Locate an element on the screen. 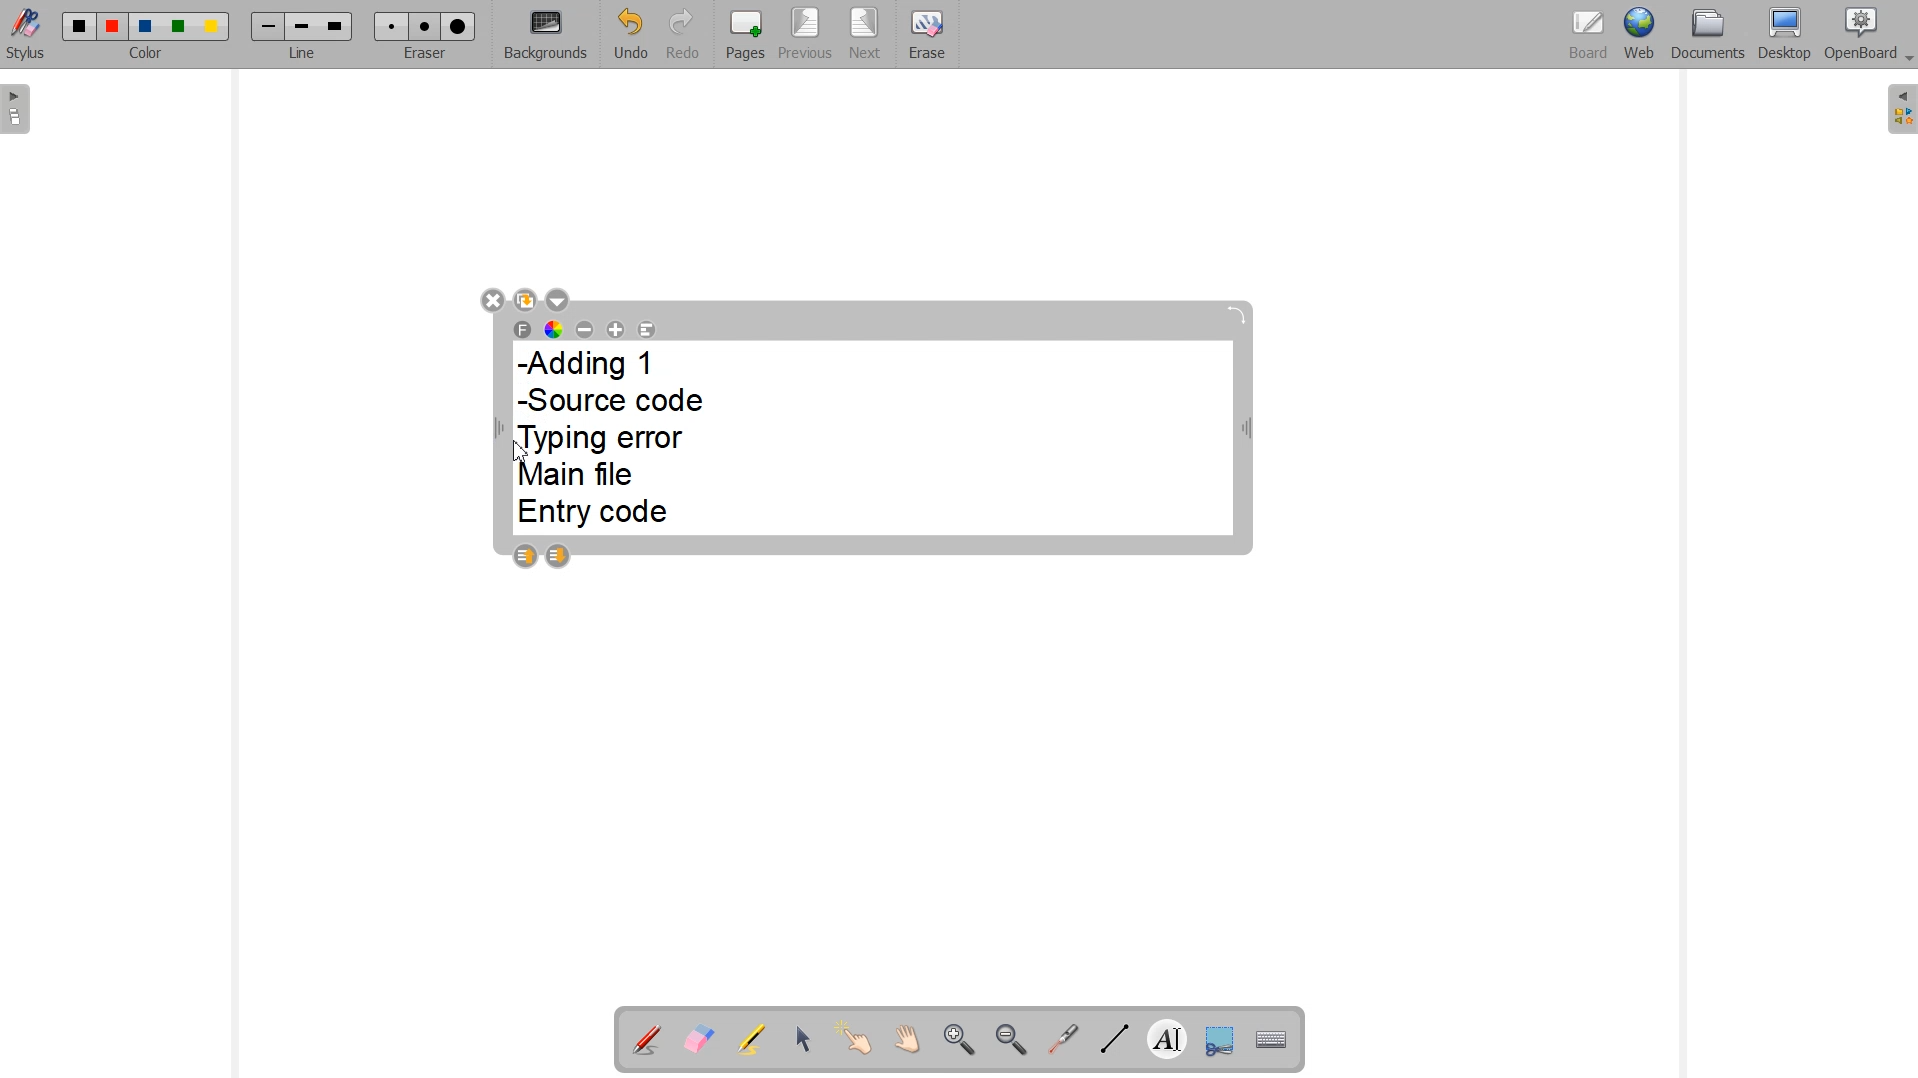 Image resolution: width=1918 pixels, height=1078 pixels. Text Alignment is located at coordinates (647, 330).